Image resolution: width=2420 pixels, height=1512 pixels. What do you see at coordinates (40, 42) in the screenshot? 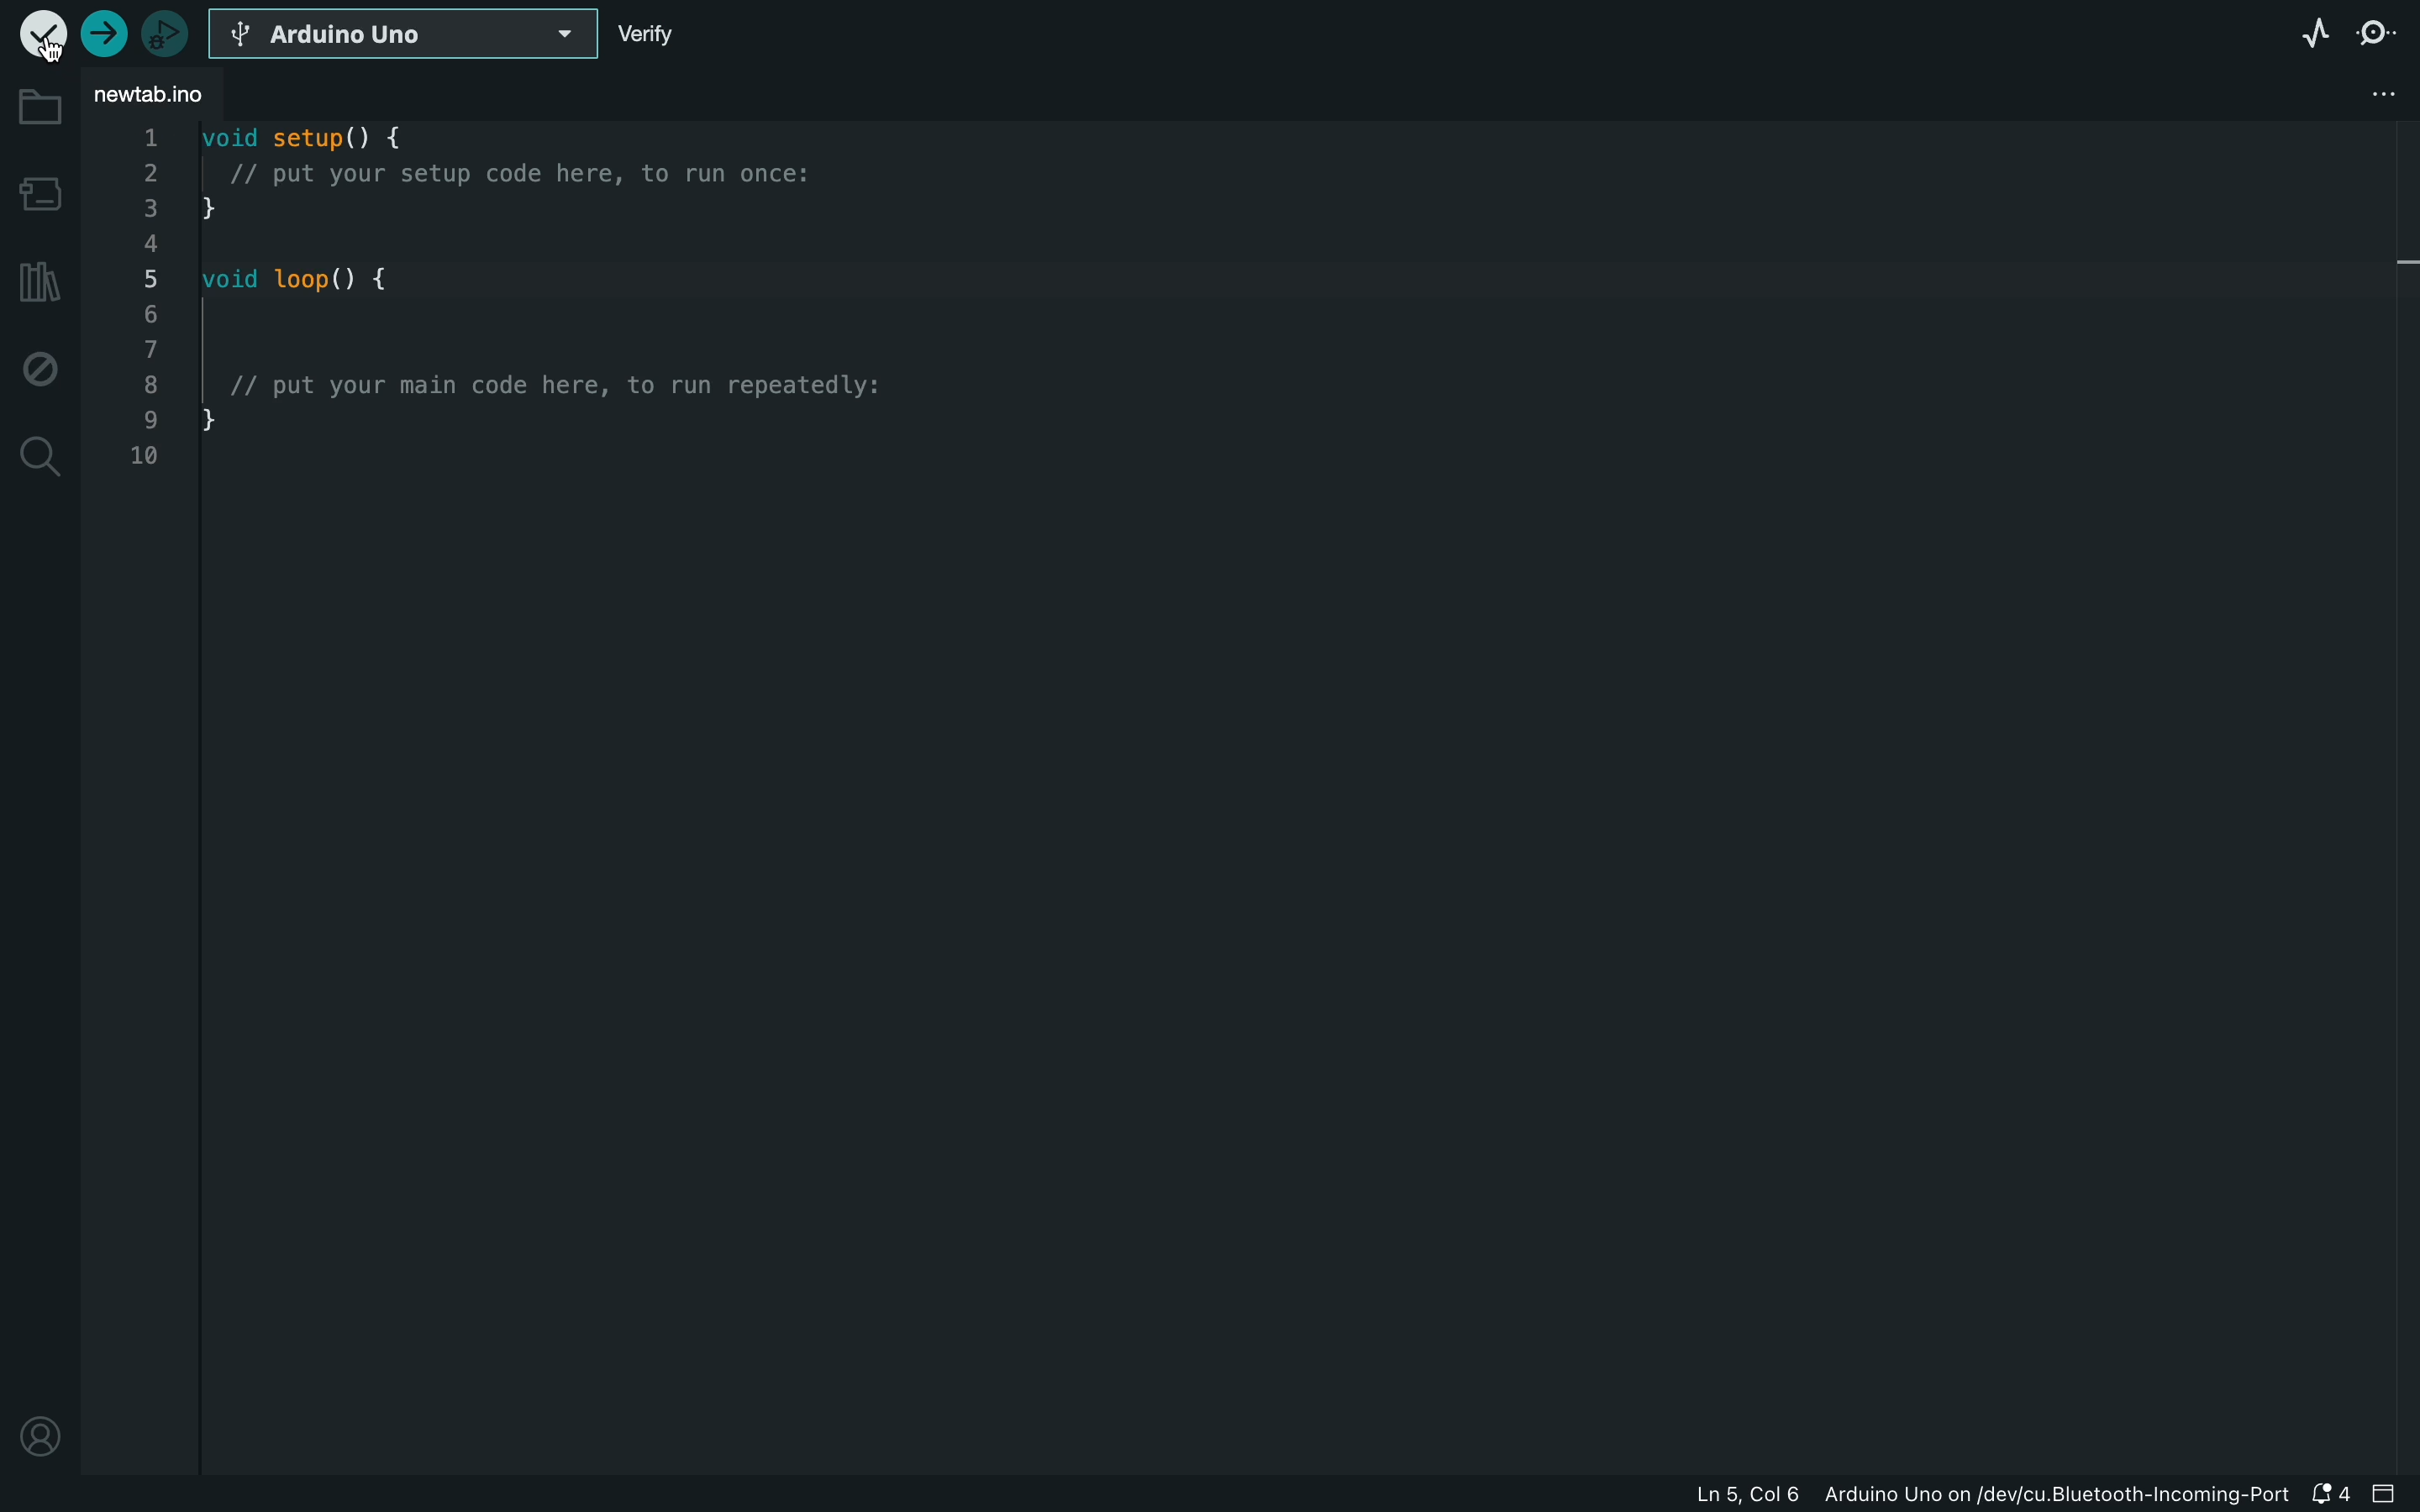
I see `cursor` at bounding box center [40, 42].